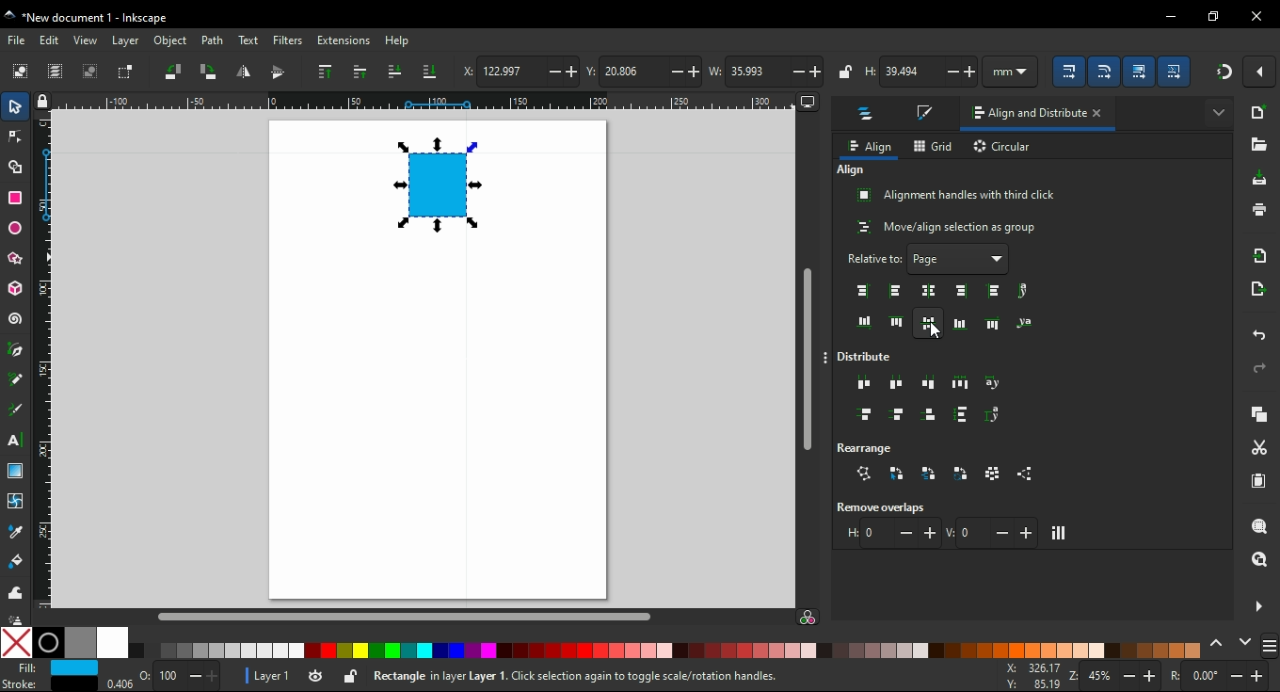 This screenshot has width=1280, height=692. What do you see at coordinates (994, 323) in the screenshot?
I see `align top edge of objects to bottom edge of anchor` at bounding box center [994, 323].